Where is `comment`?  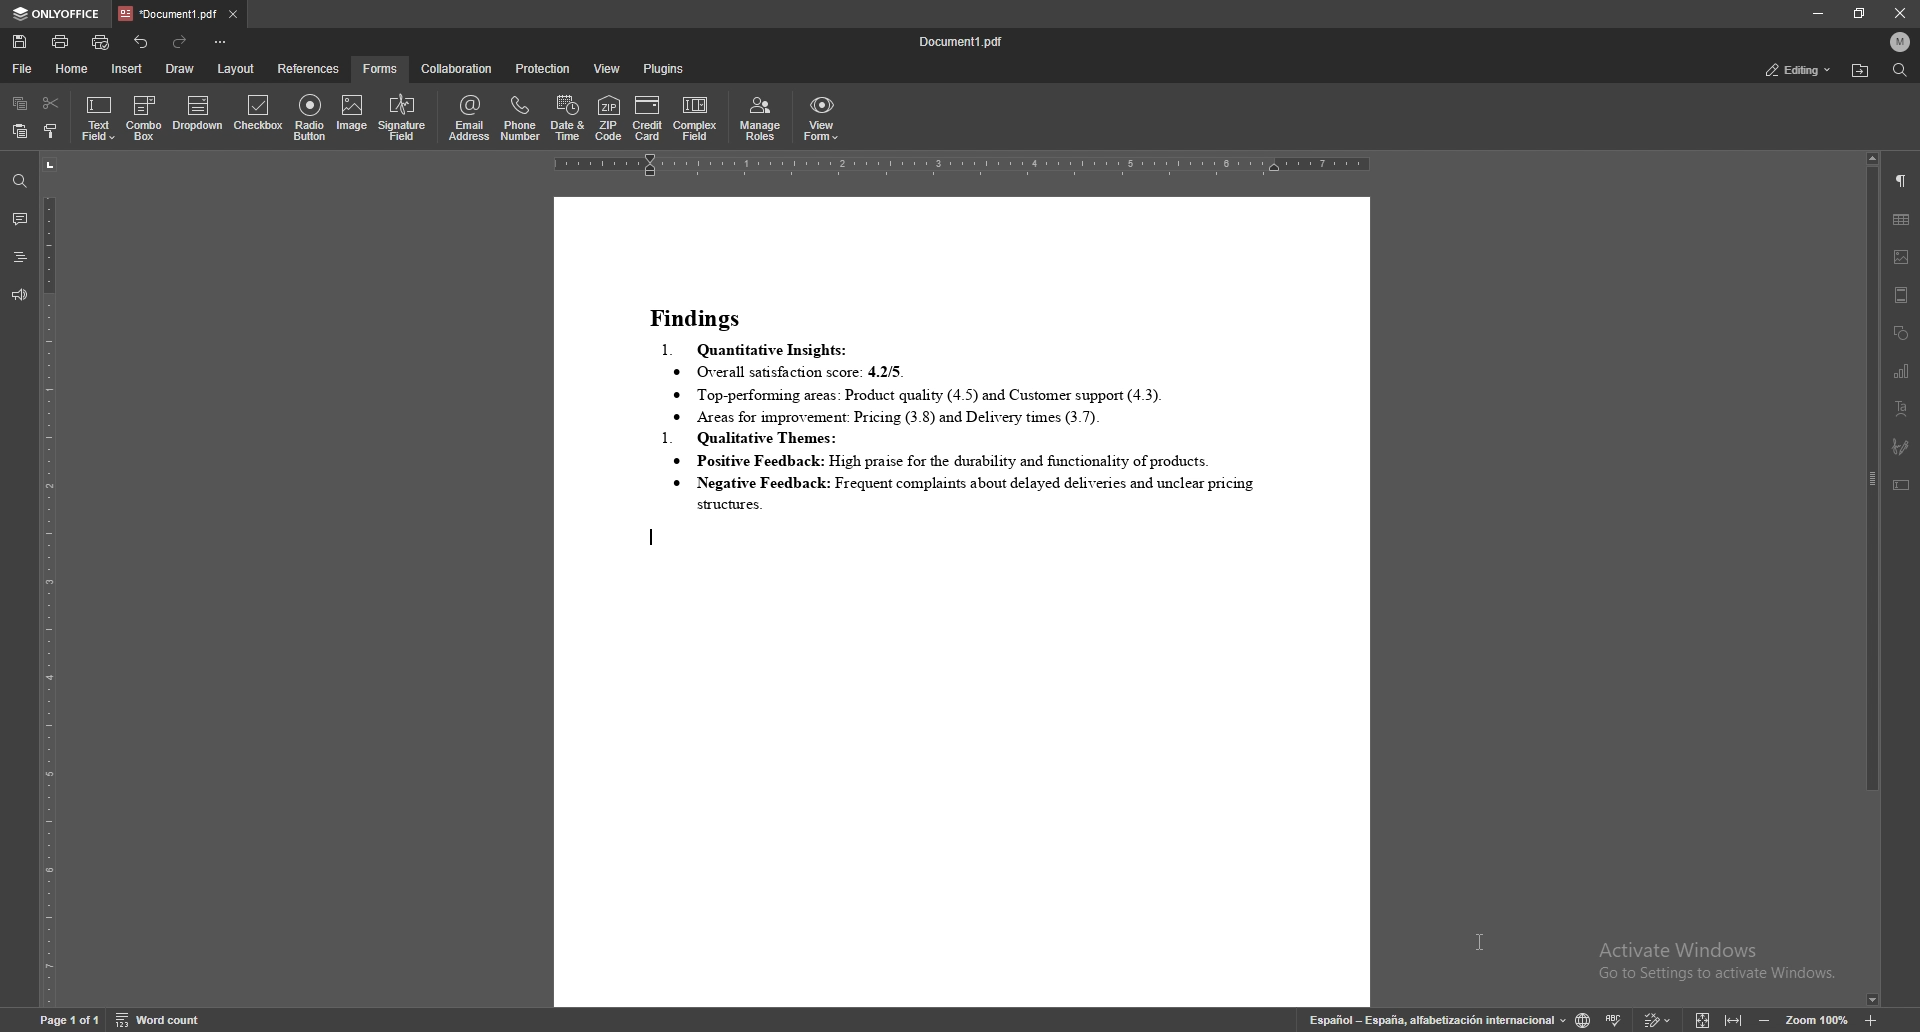 comment is located at coordinates (19, 218).